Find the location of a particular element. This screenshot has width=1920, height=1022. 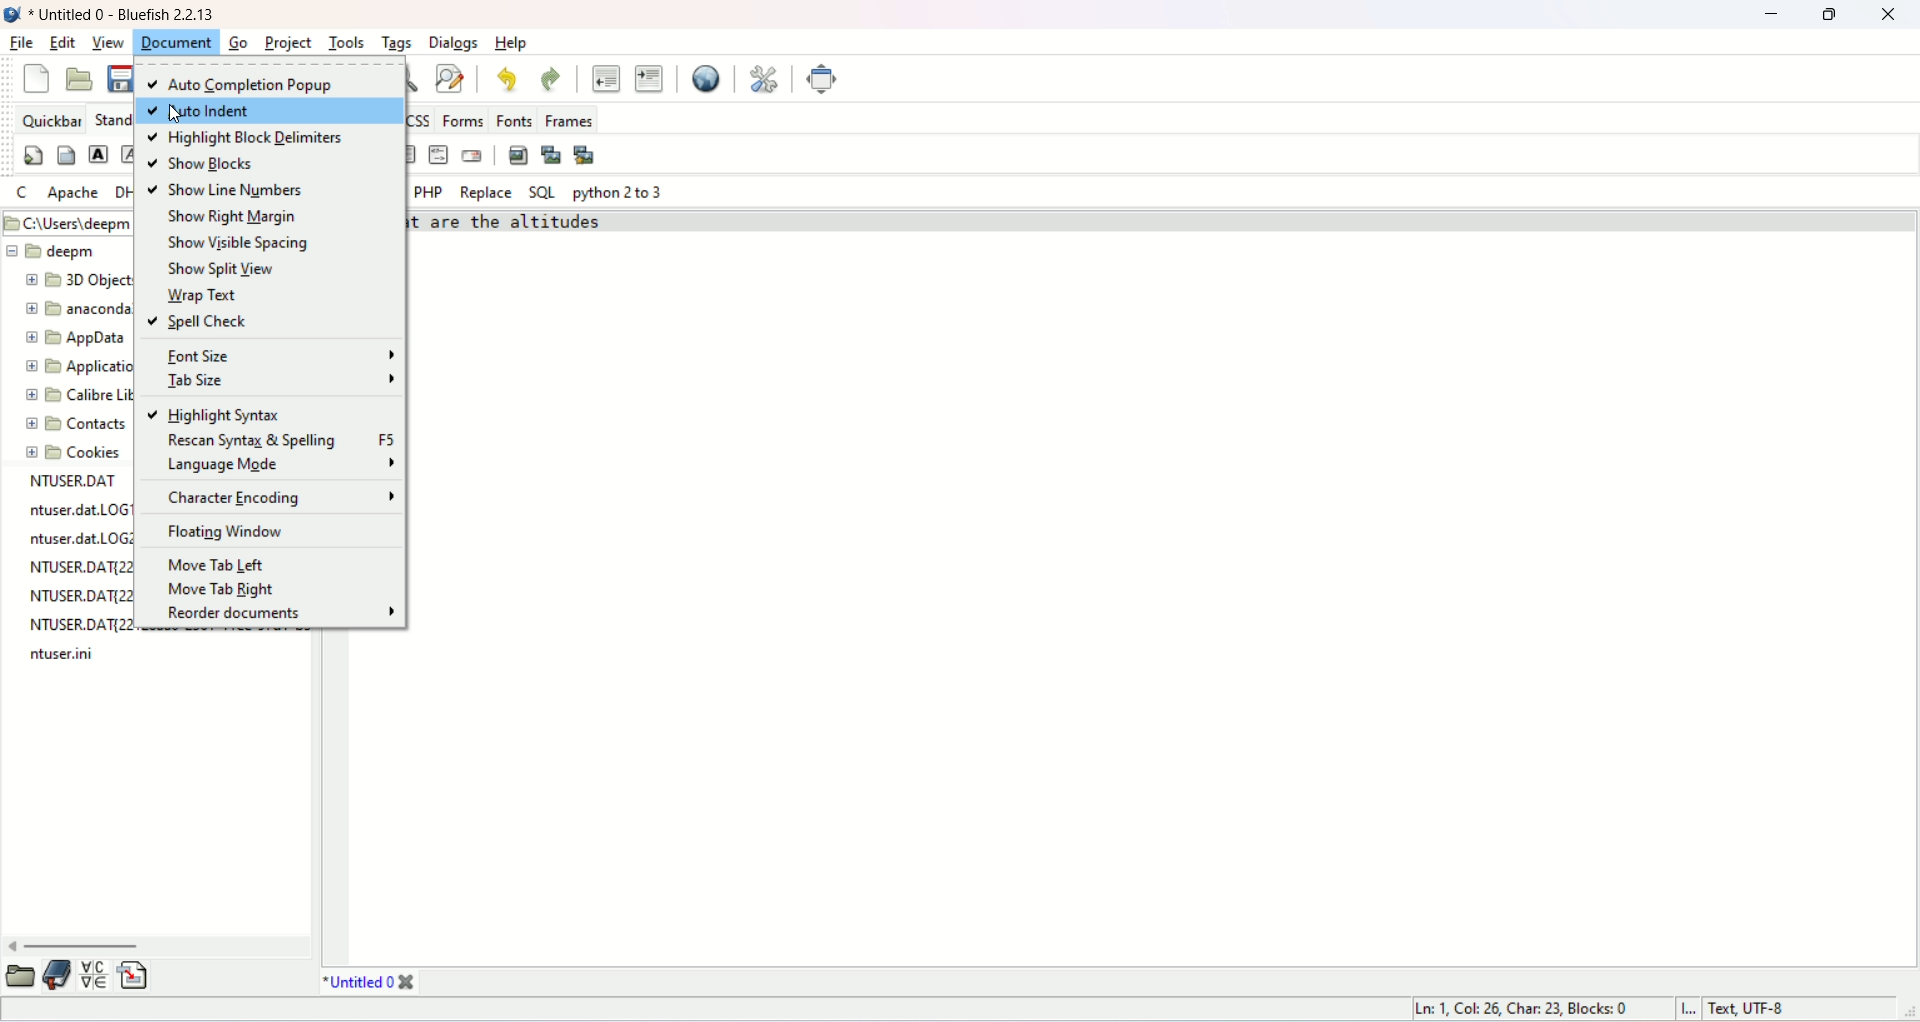

move tab left is located at coordinates (215, 564).